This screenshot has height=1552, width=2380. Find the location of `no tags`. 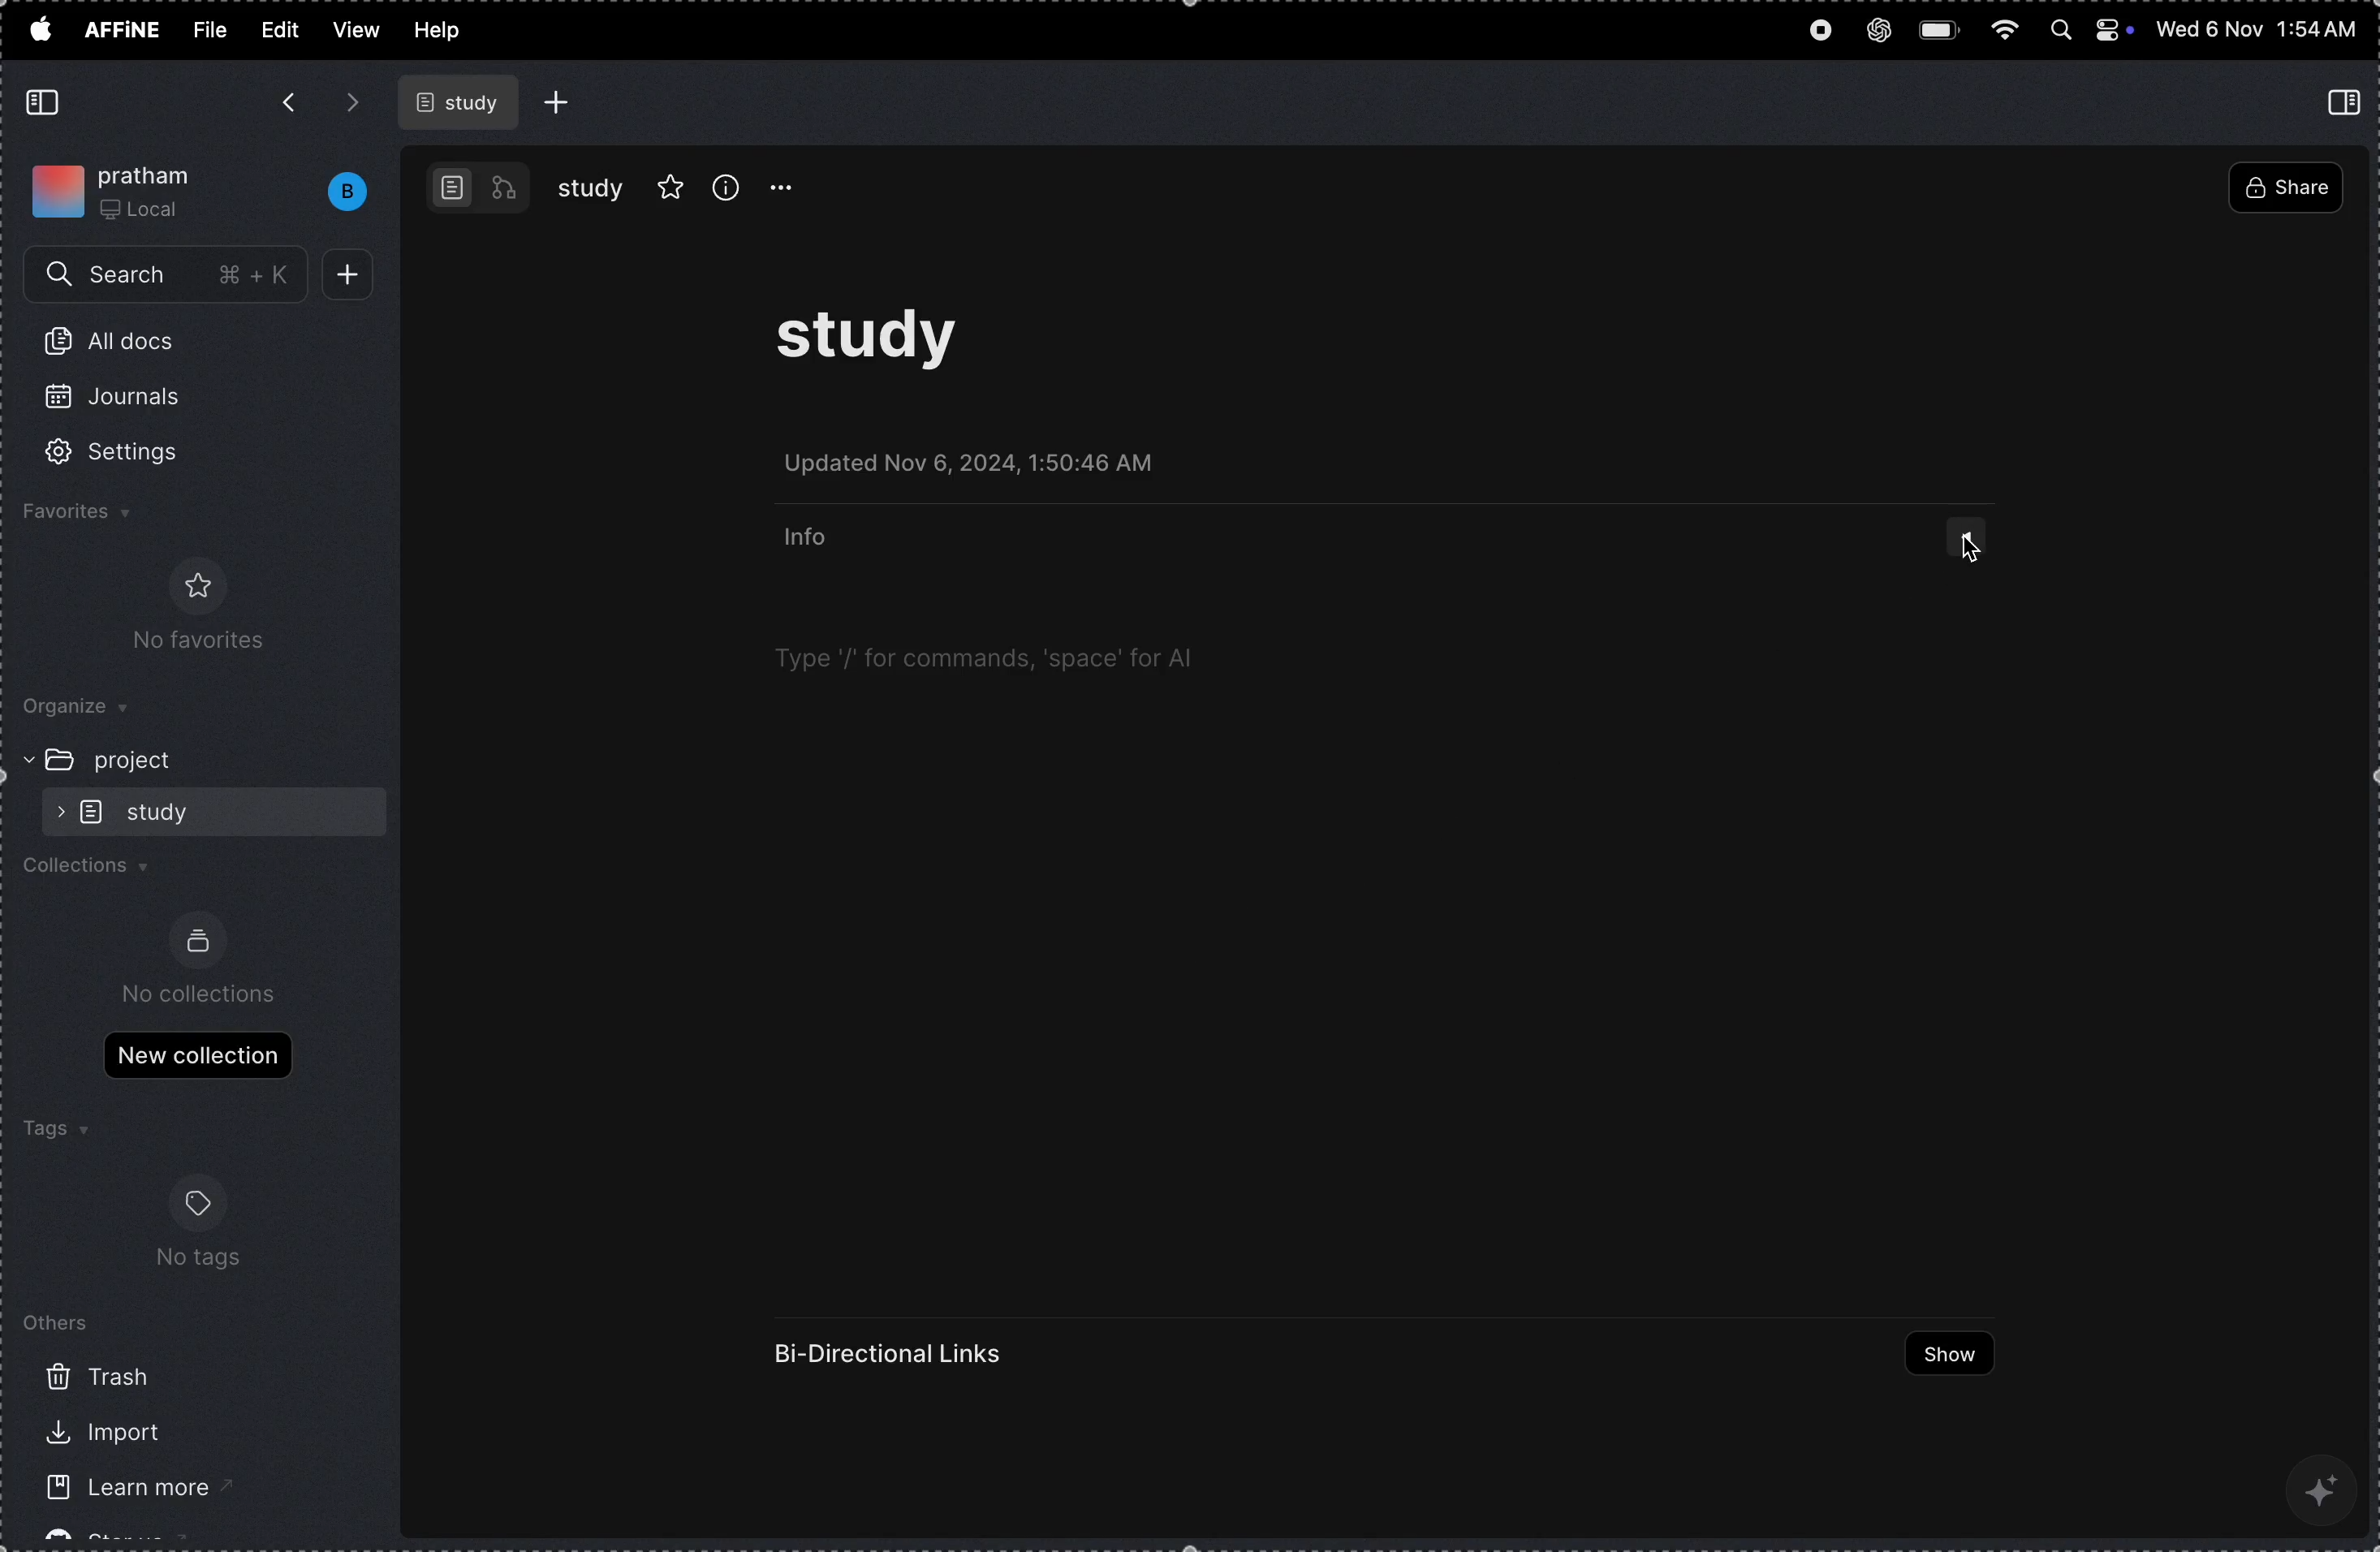

no tags is located at coordinates (197, 1267).